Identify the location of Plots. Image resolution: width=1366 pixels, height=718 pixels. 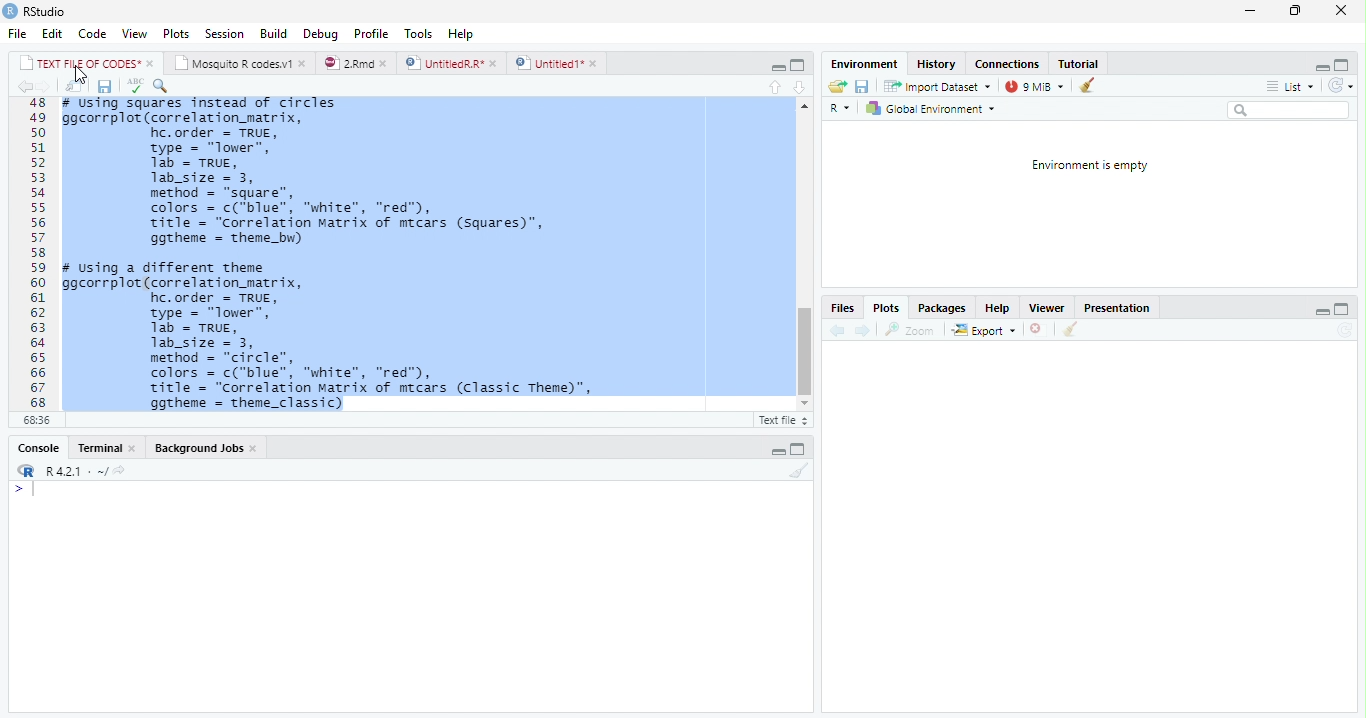
(888, 309).